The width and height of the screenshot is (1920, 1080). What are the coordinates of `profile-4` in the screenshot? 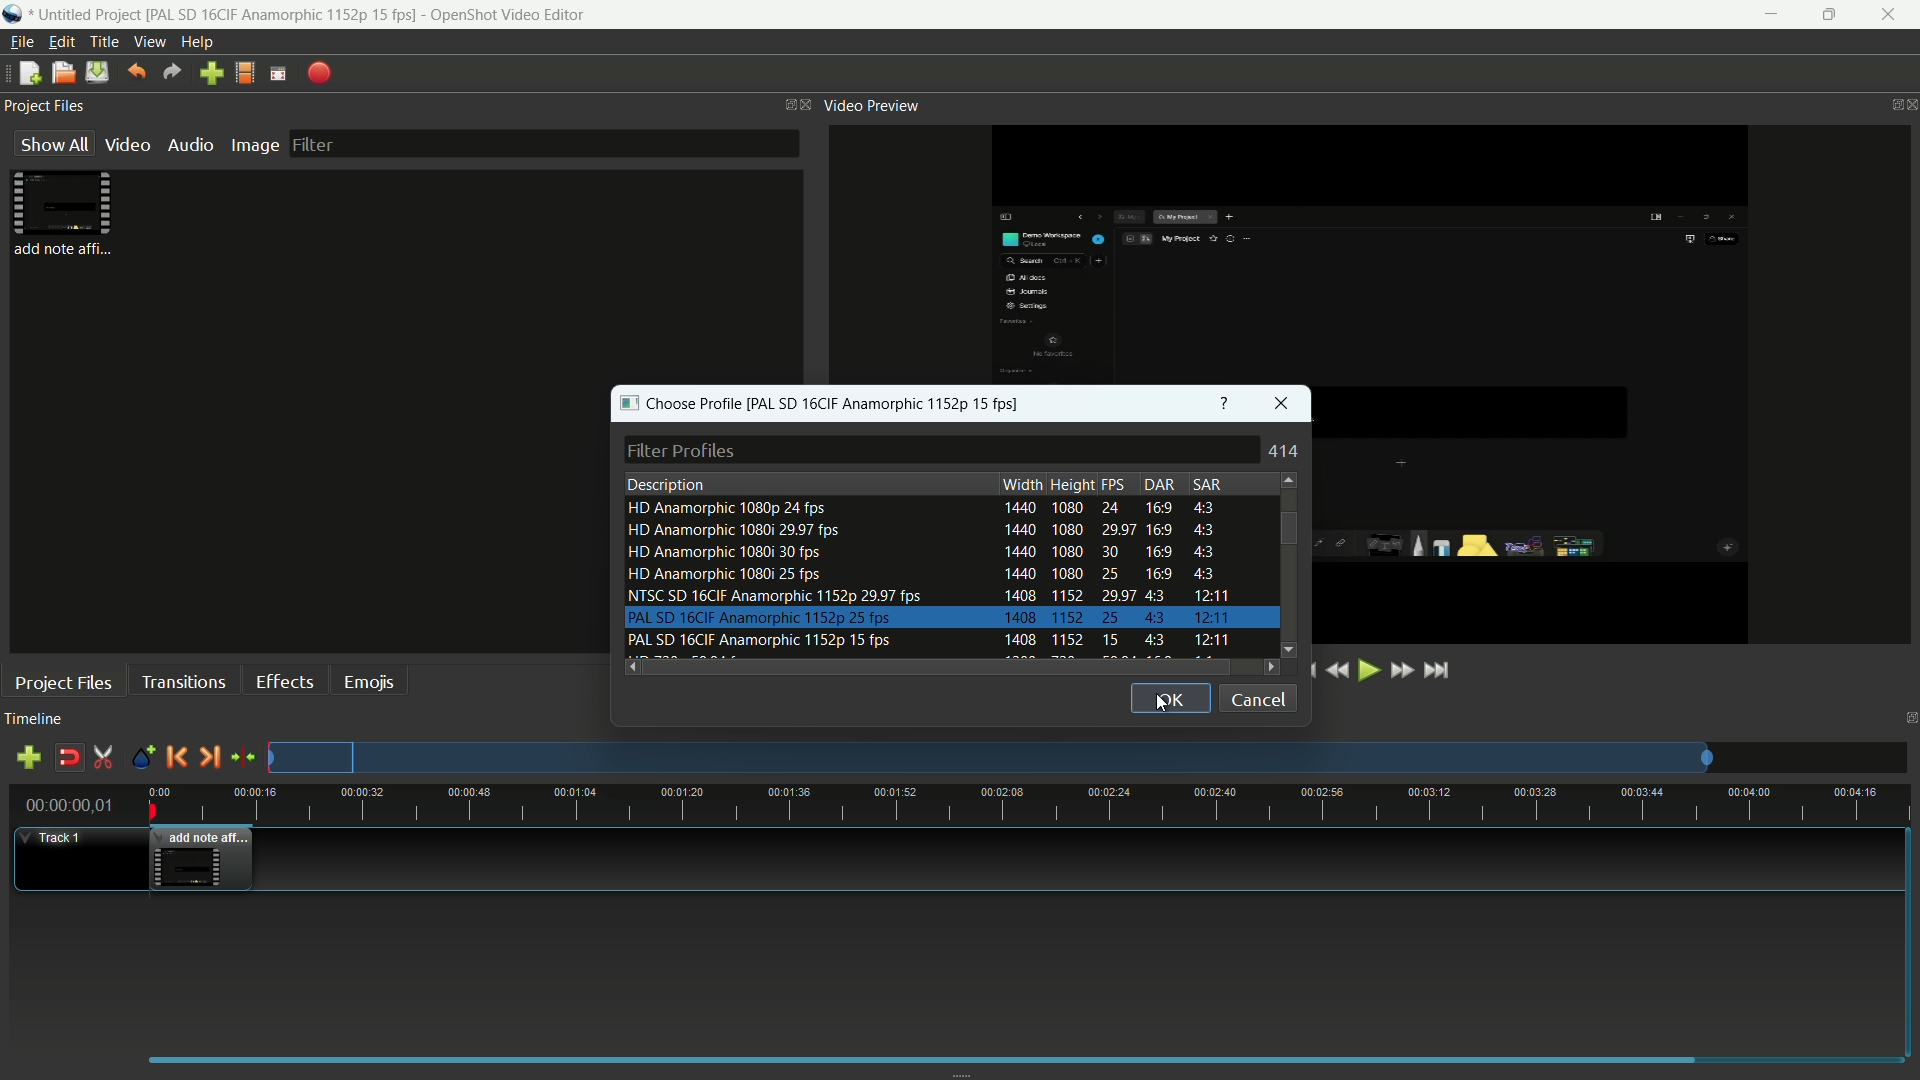 It's located at (922, 575).